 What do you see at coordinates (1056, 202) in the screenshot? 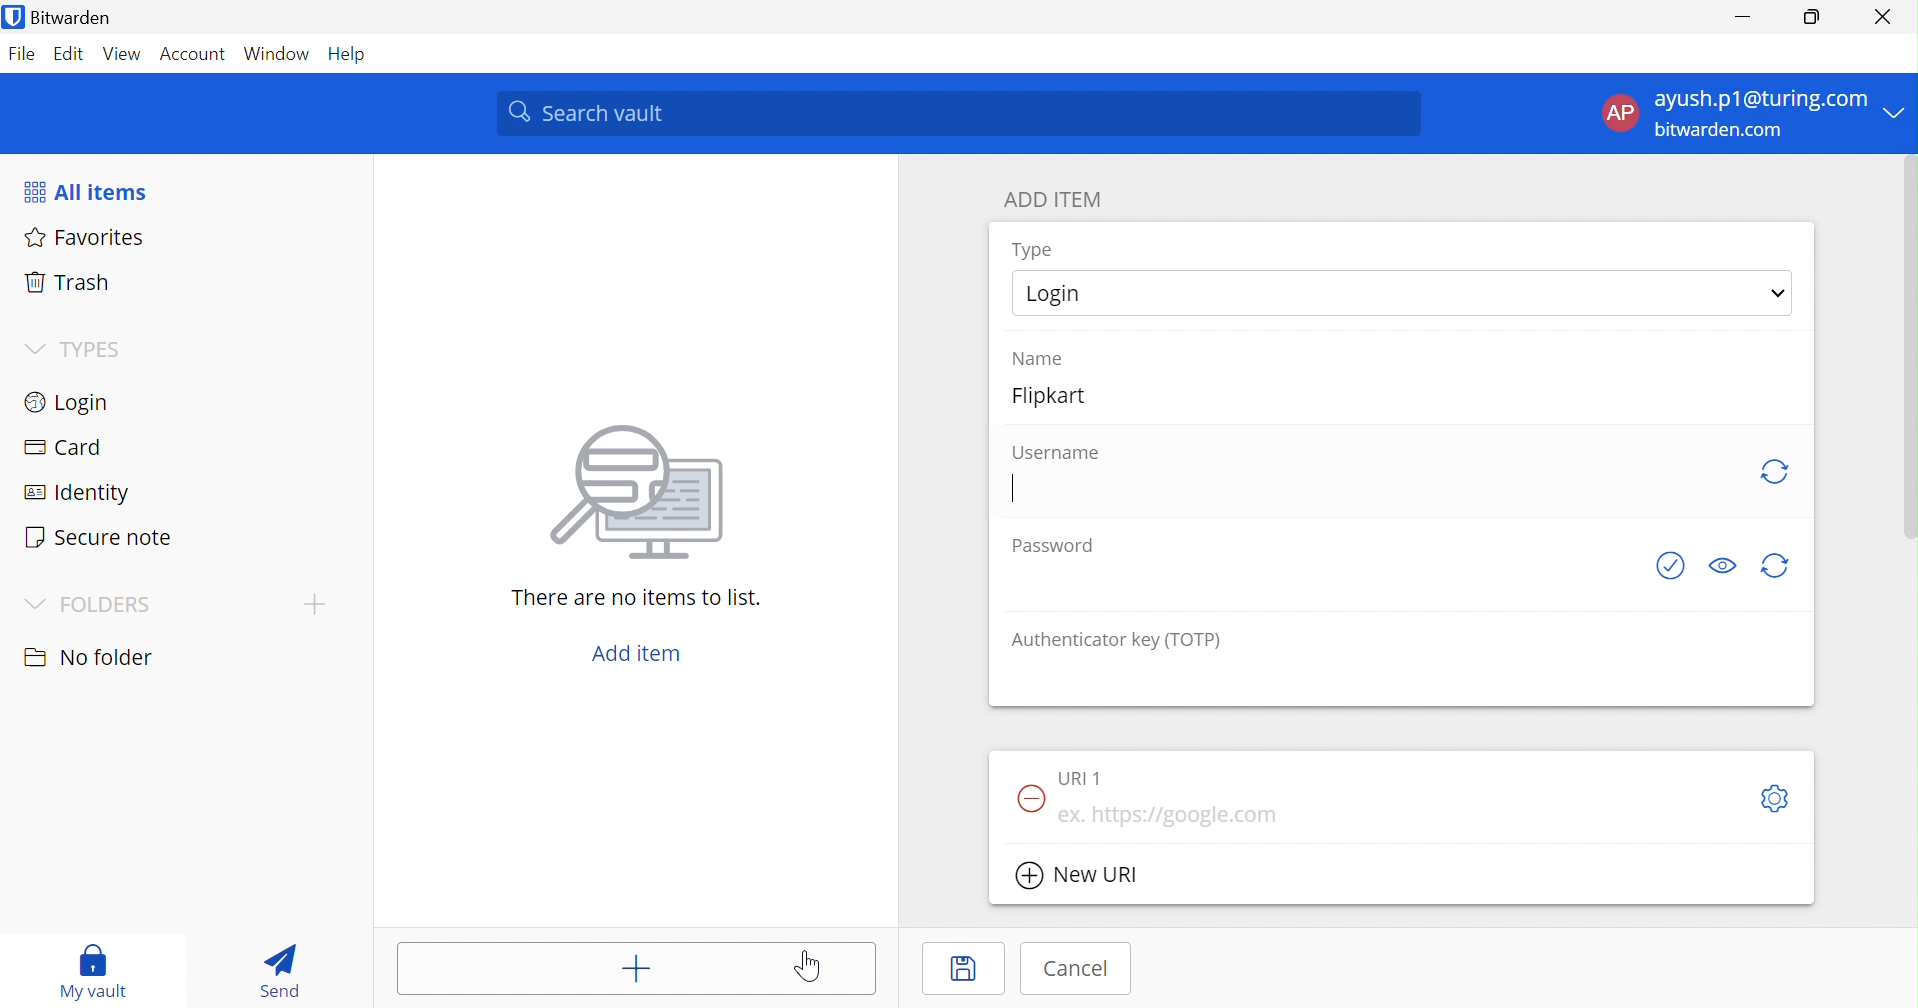
I see `ADD ITEM` at bounding box center [1056, 202].